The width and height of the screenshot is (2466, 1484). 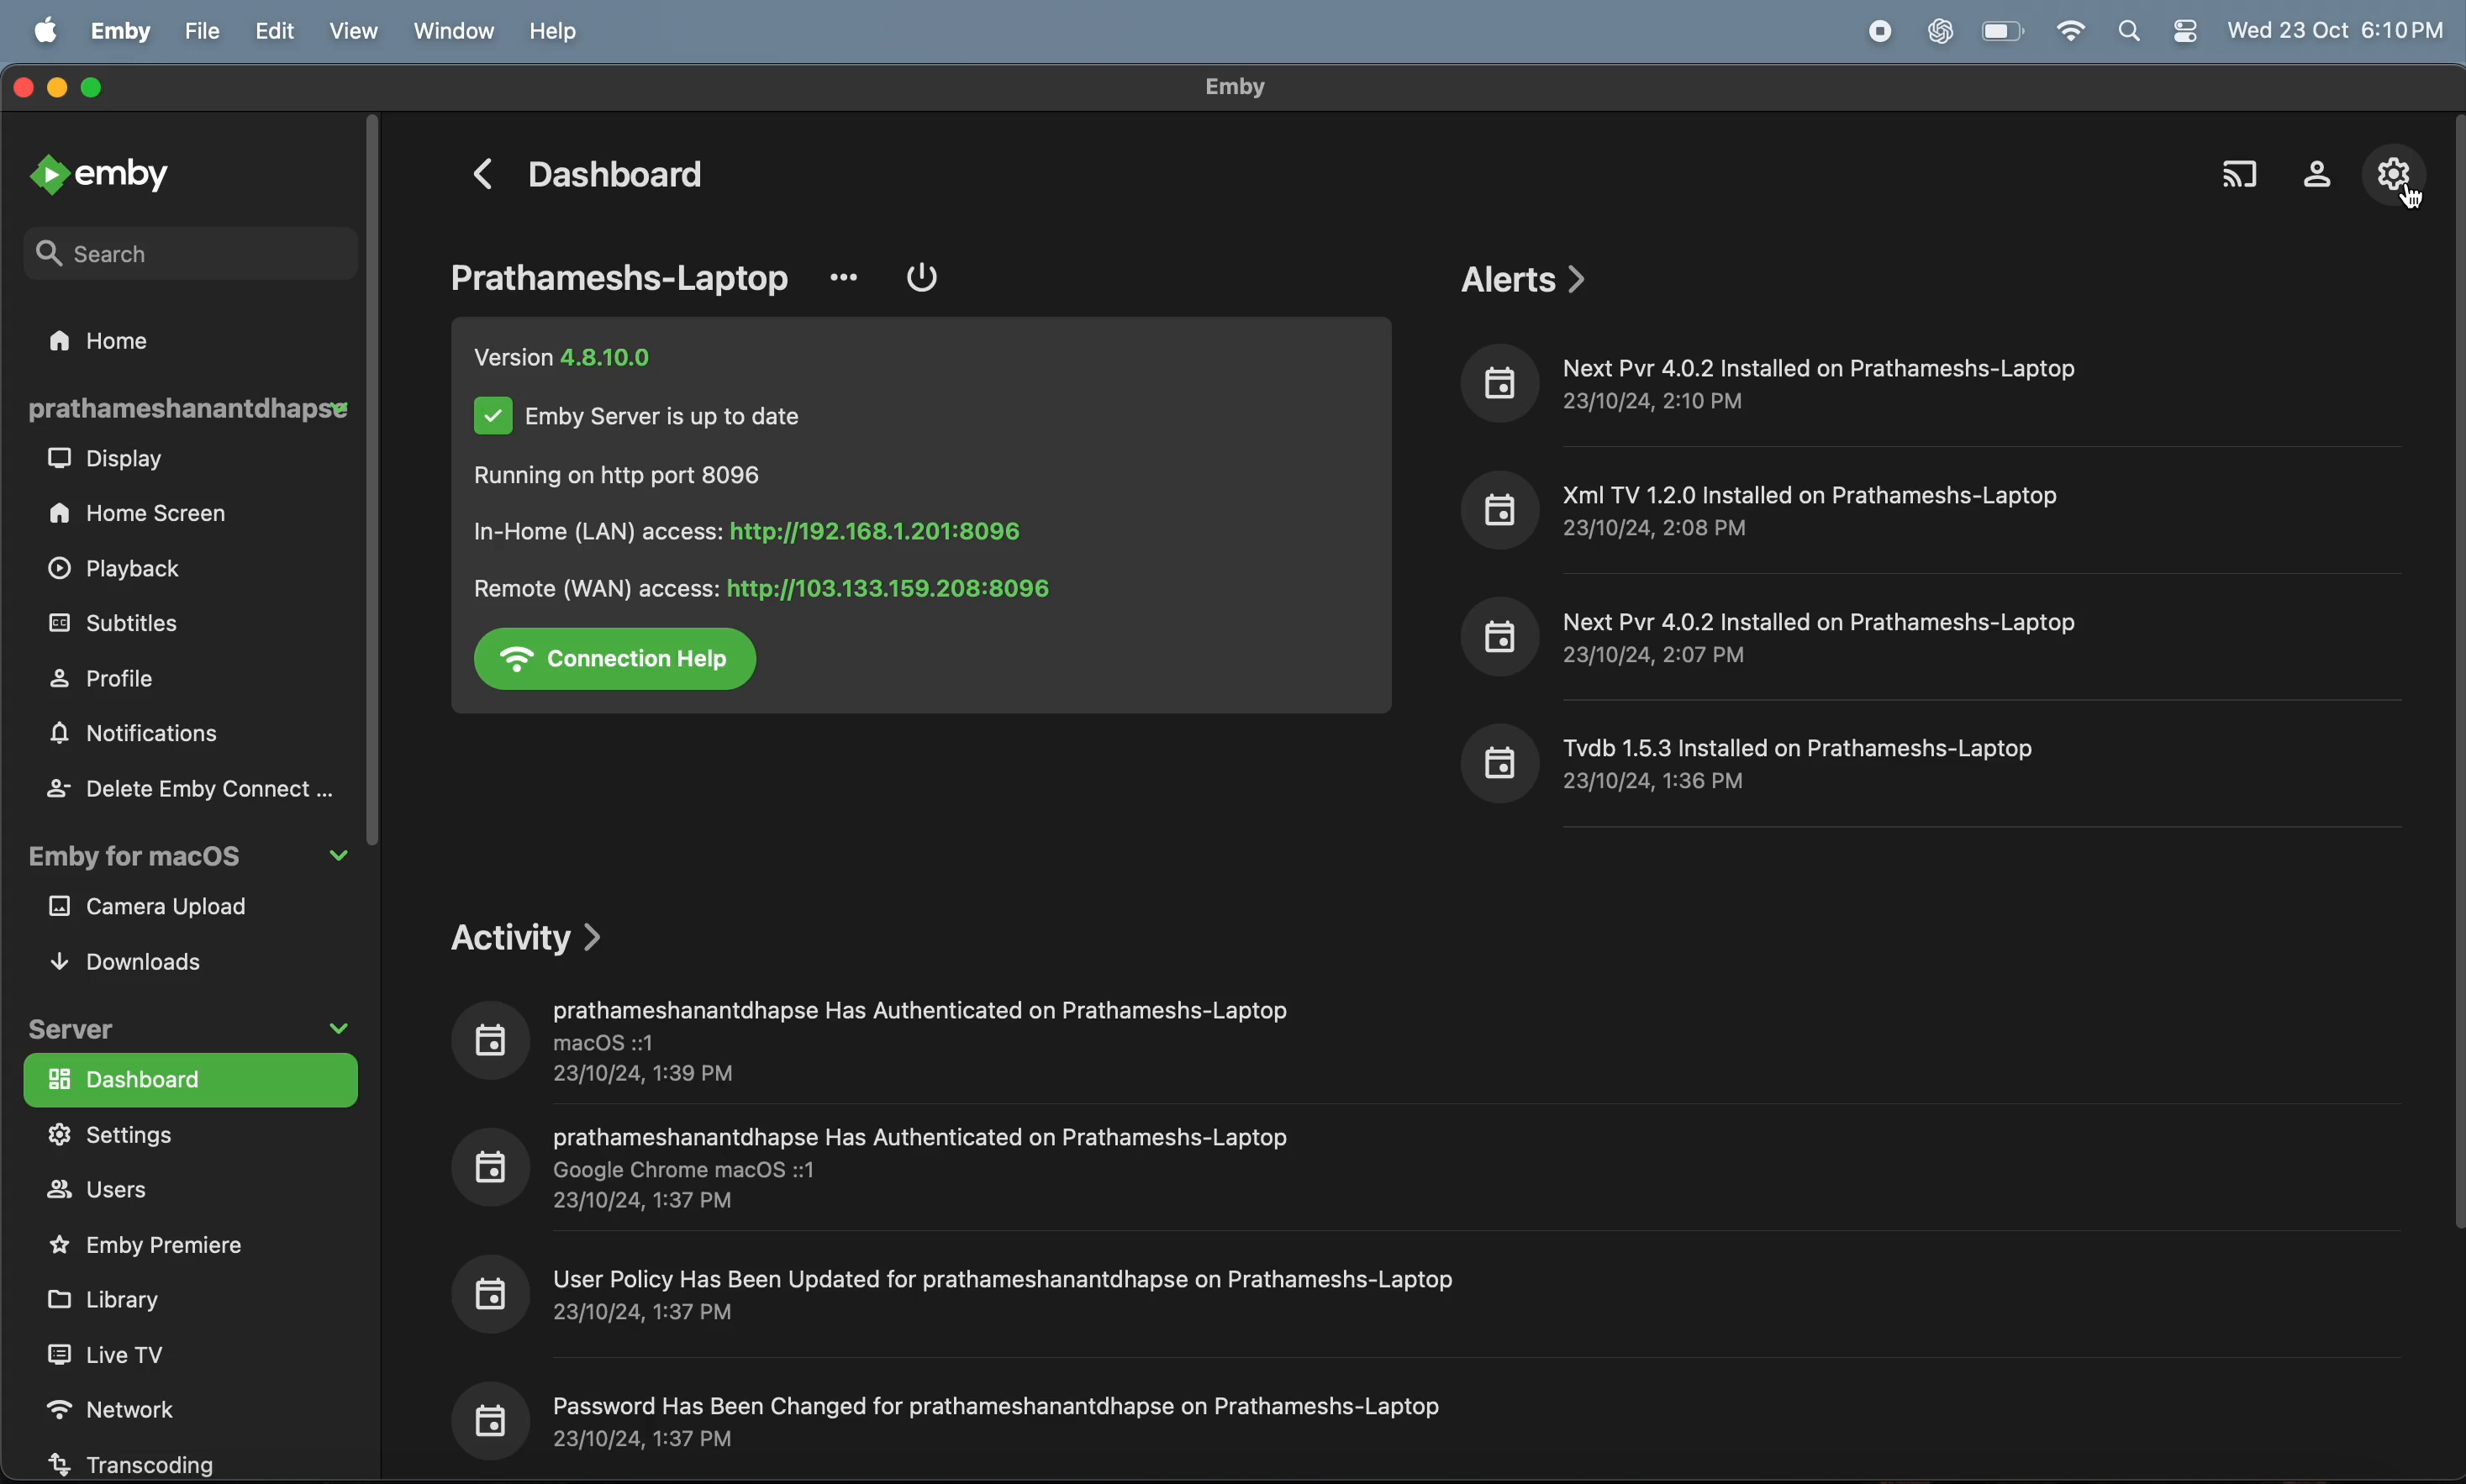 What do you see at coordinates (886, 1168) in the screenshot?
I see `prathameshanantdhapse Has Authenticated on Prathameshs-Laptop
B8 Google Chrome macOS ::1
23/10/24, 1:37 PM` at bounding box center [886, 1168].